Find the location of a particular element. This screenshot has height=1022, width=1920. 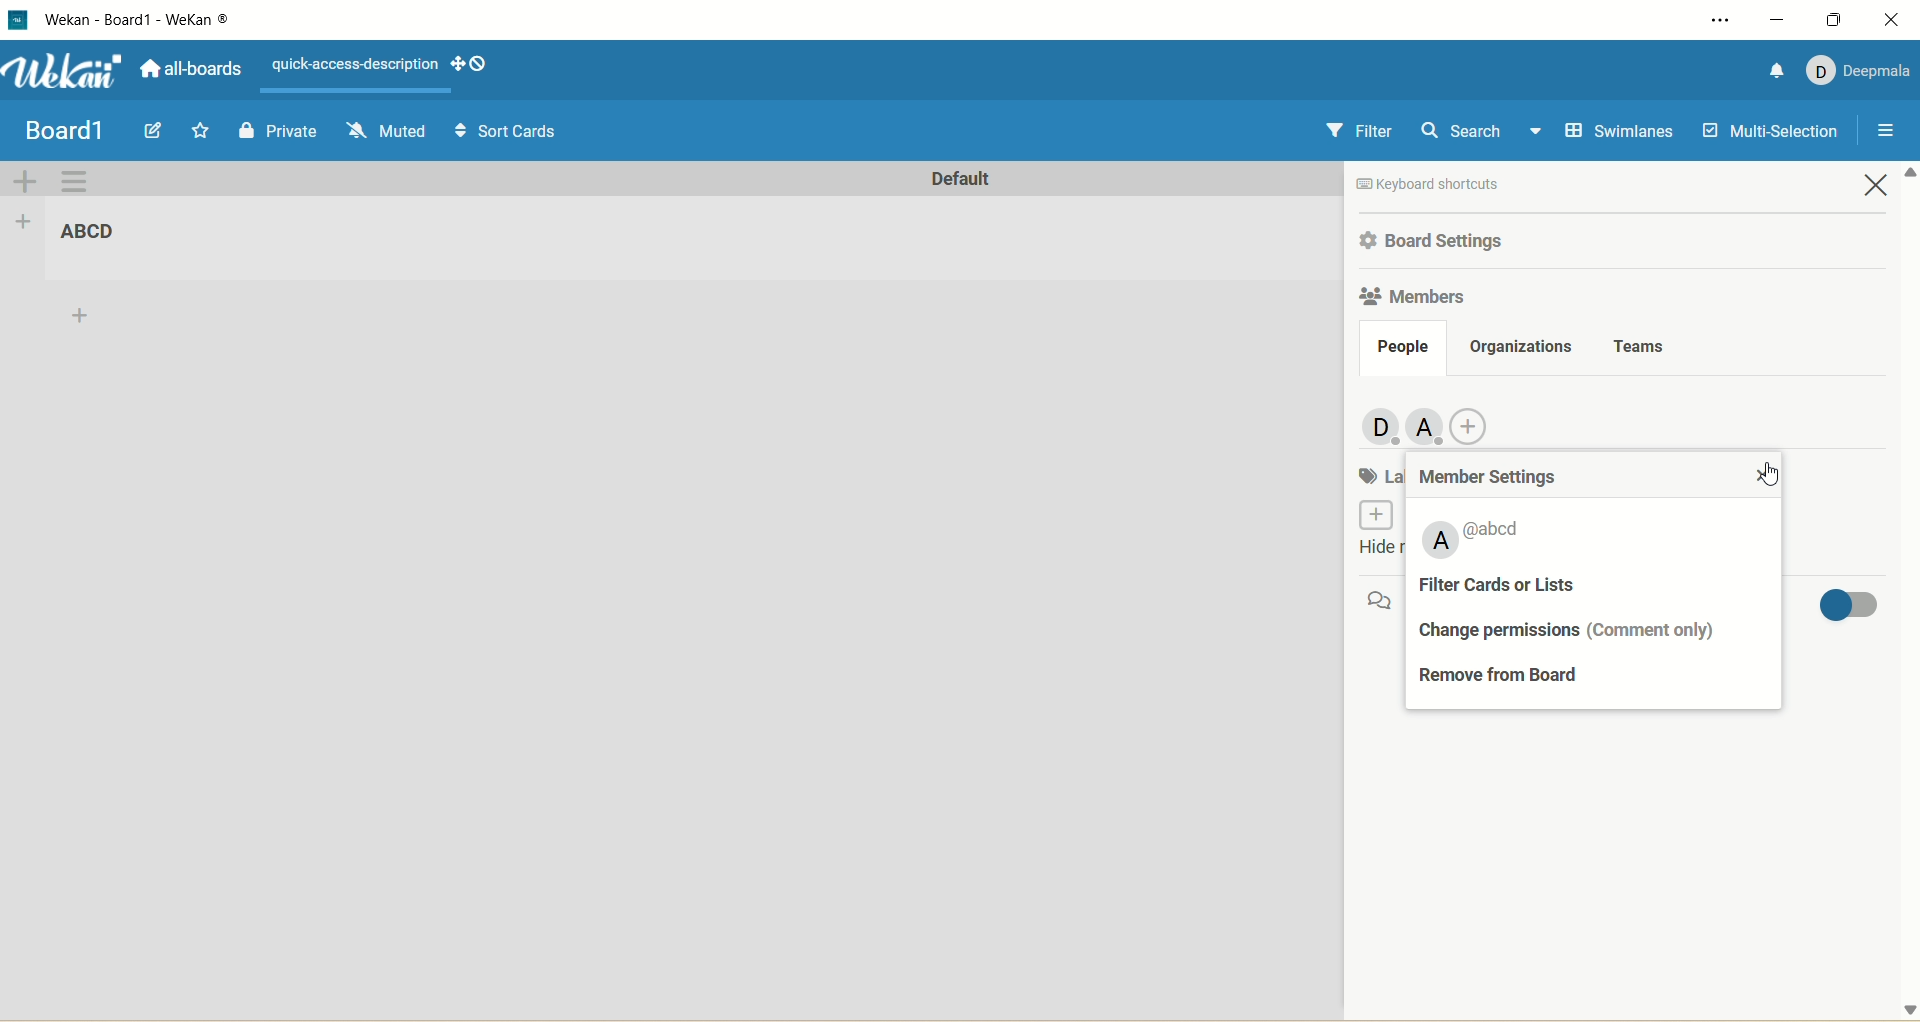

close is located at coordinates (1892, 23).